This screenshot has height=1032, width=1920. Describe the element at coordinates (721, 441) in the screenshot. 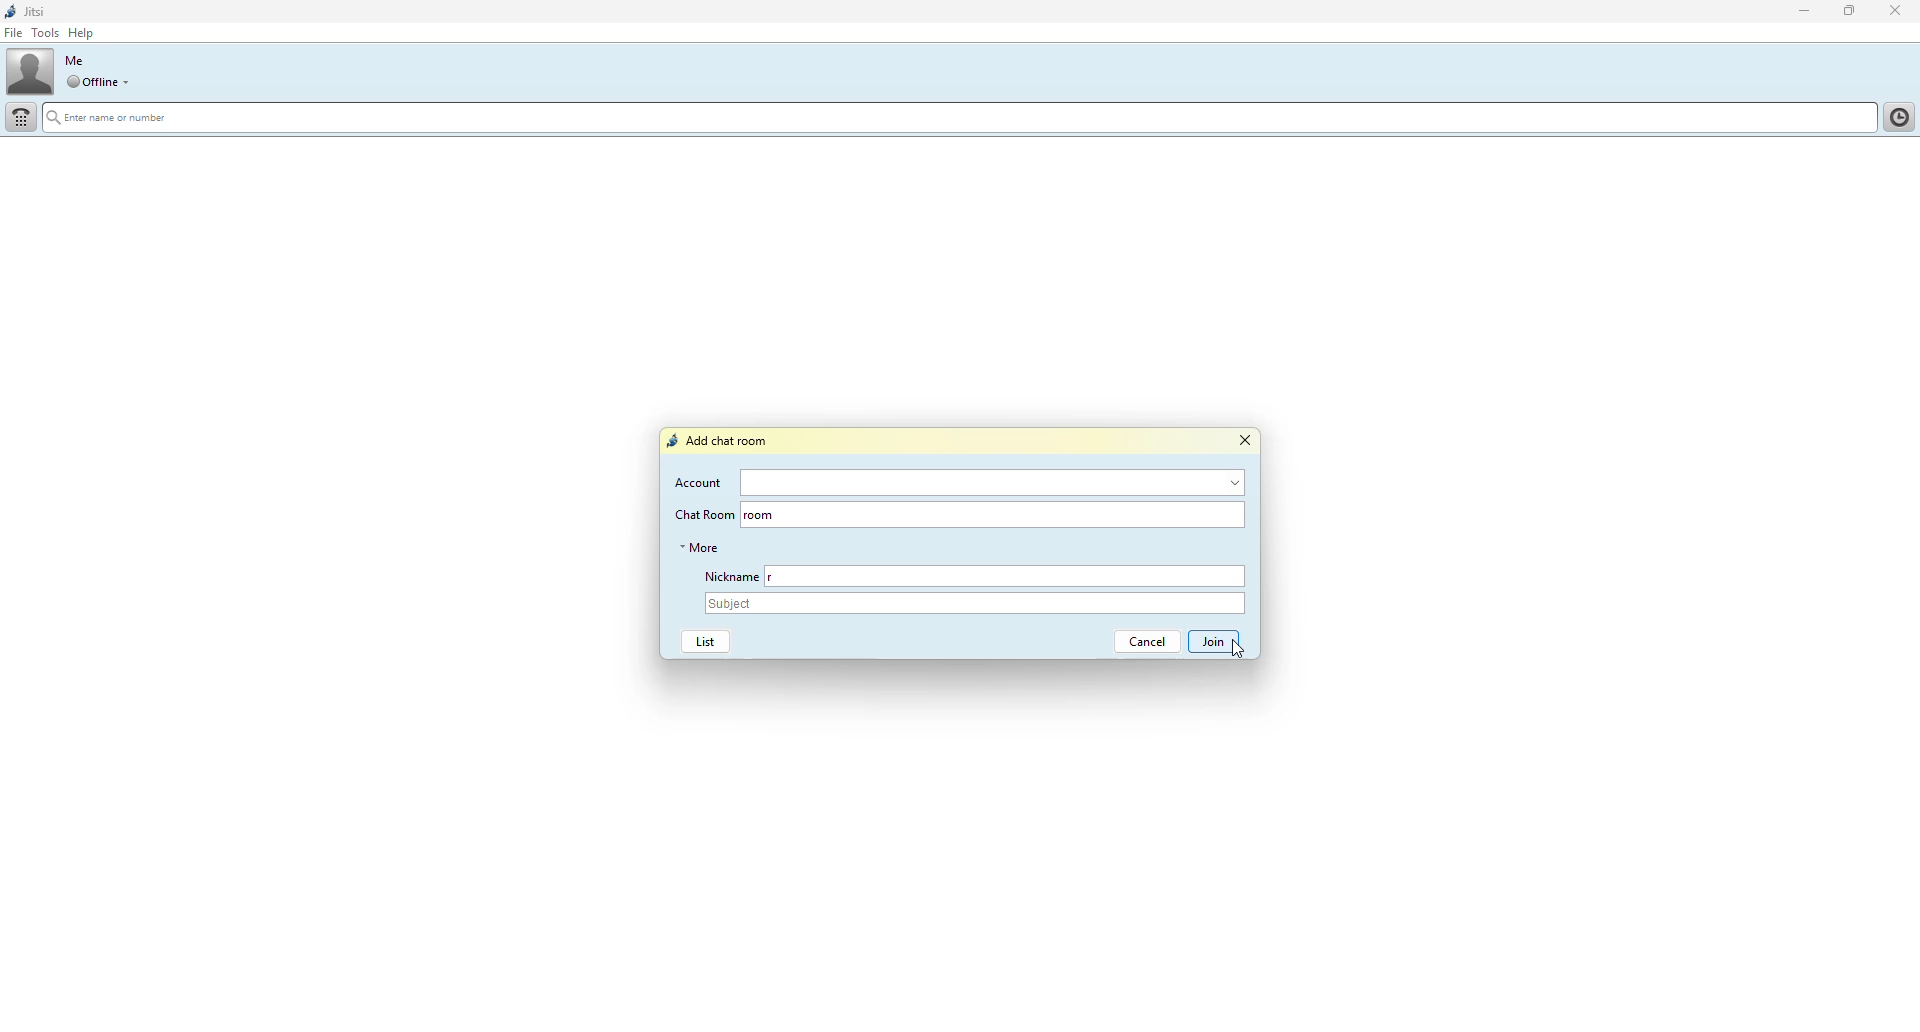

I see `add chat room` at that location.